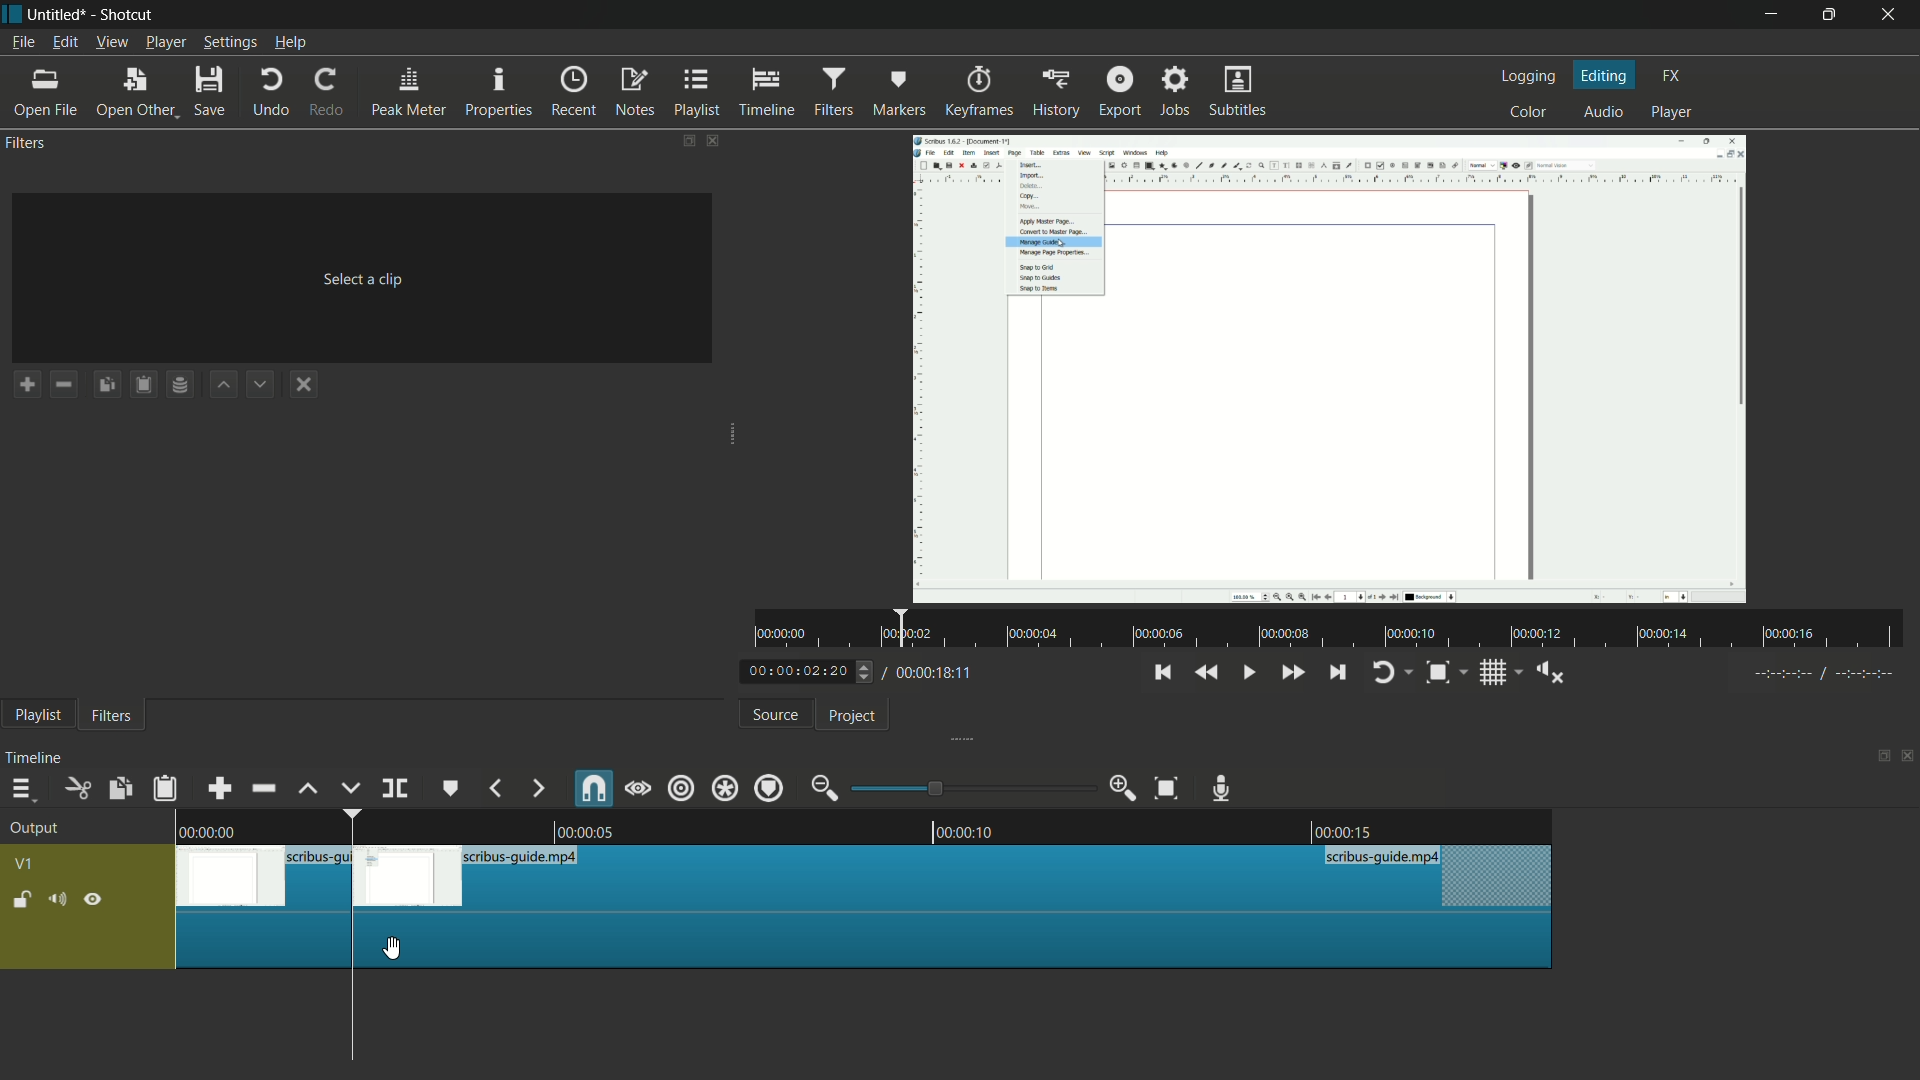 The image size is (1920, 1080). What do you see at coordinates (770, 787) in the screenshot?
I see `ripple markers` at bounding box center [770, 787].